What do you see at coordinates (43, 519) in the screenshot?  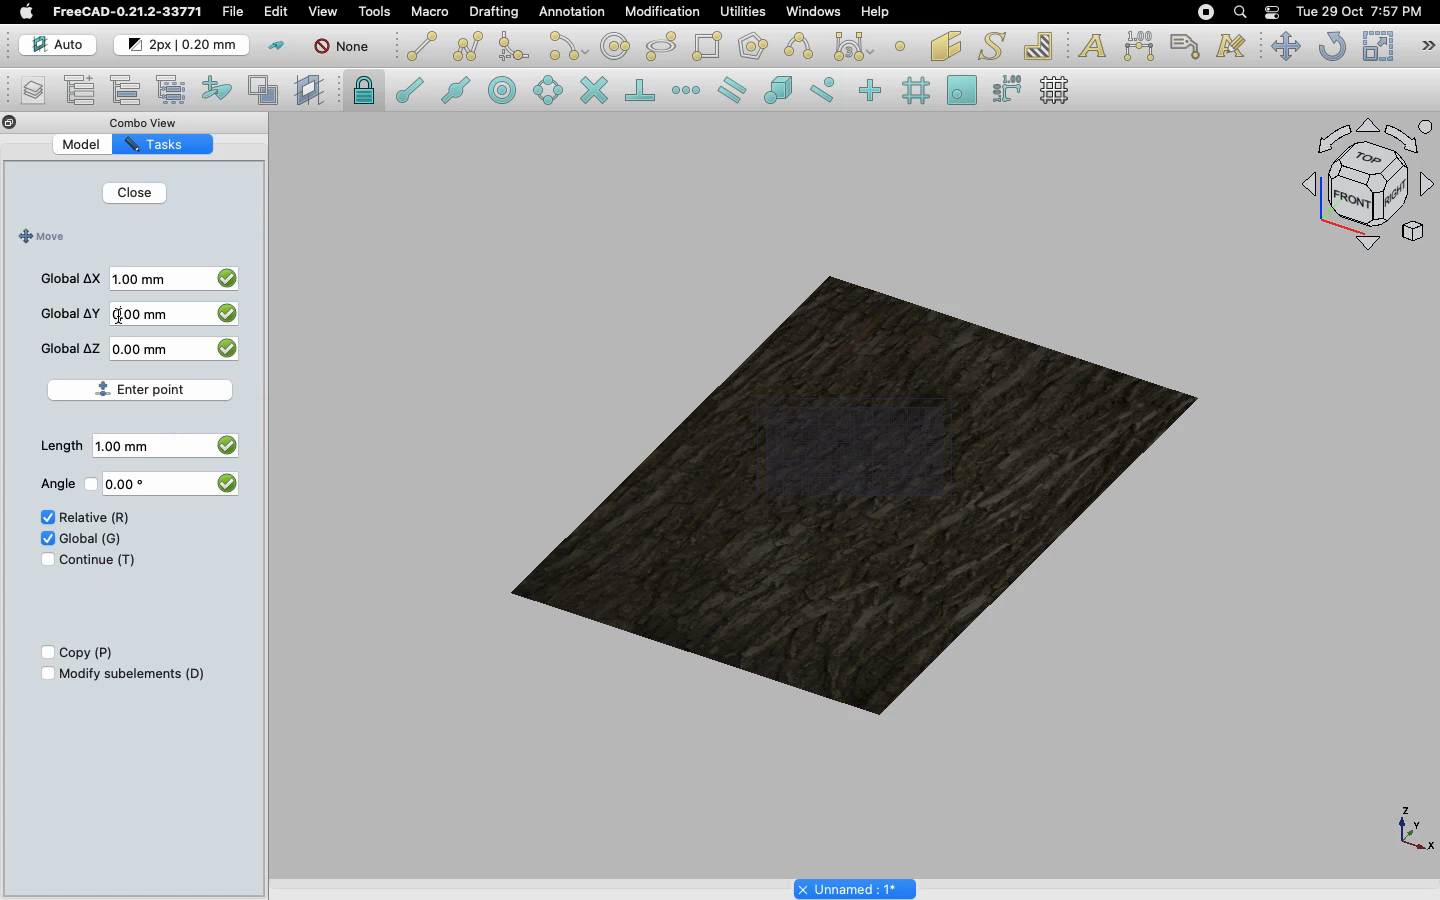 I see `Check` at bounding box center [43, 519].